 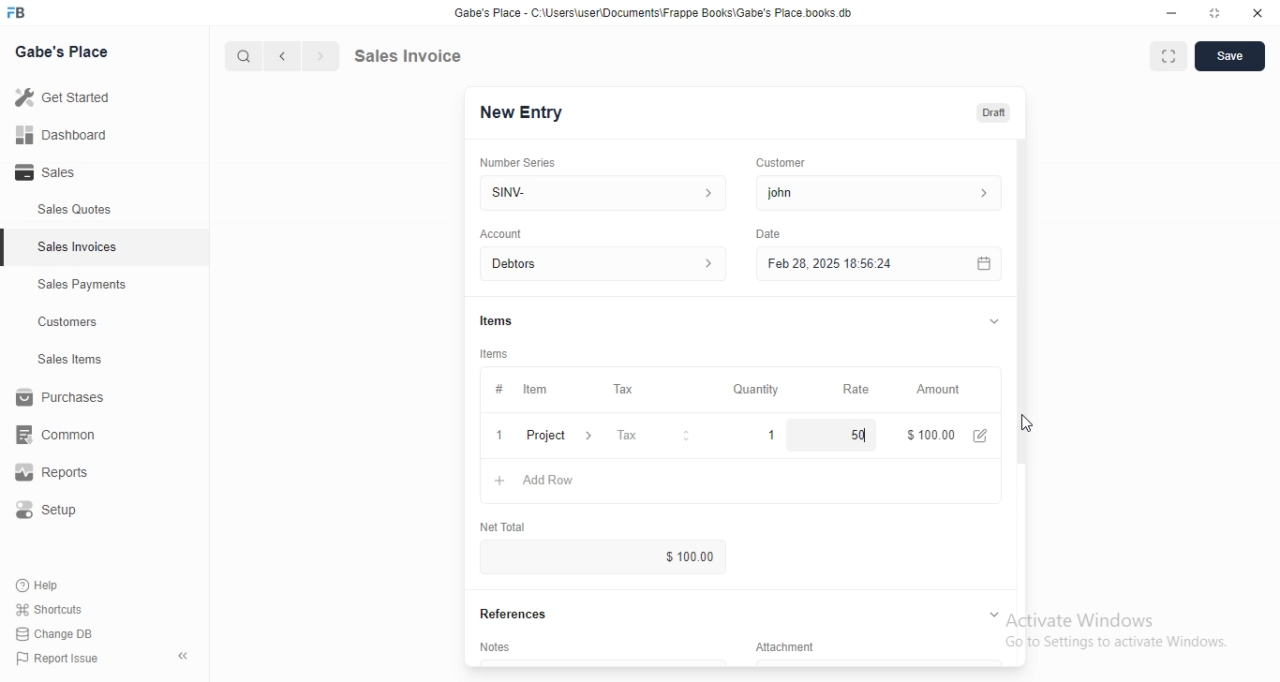 What do you see at coordinates (773, 434) in the screenshot?
I see `1` at bounding box center [773, 434].